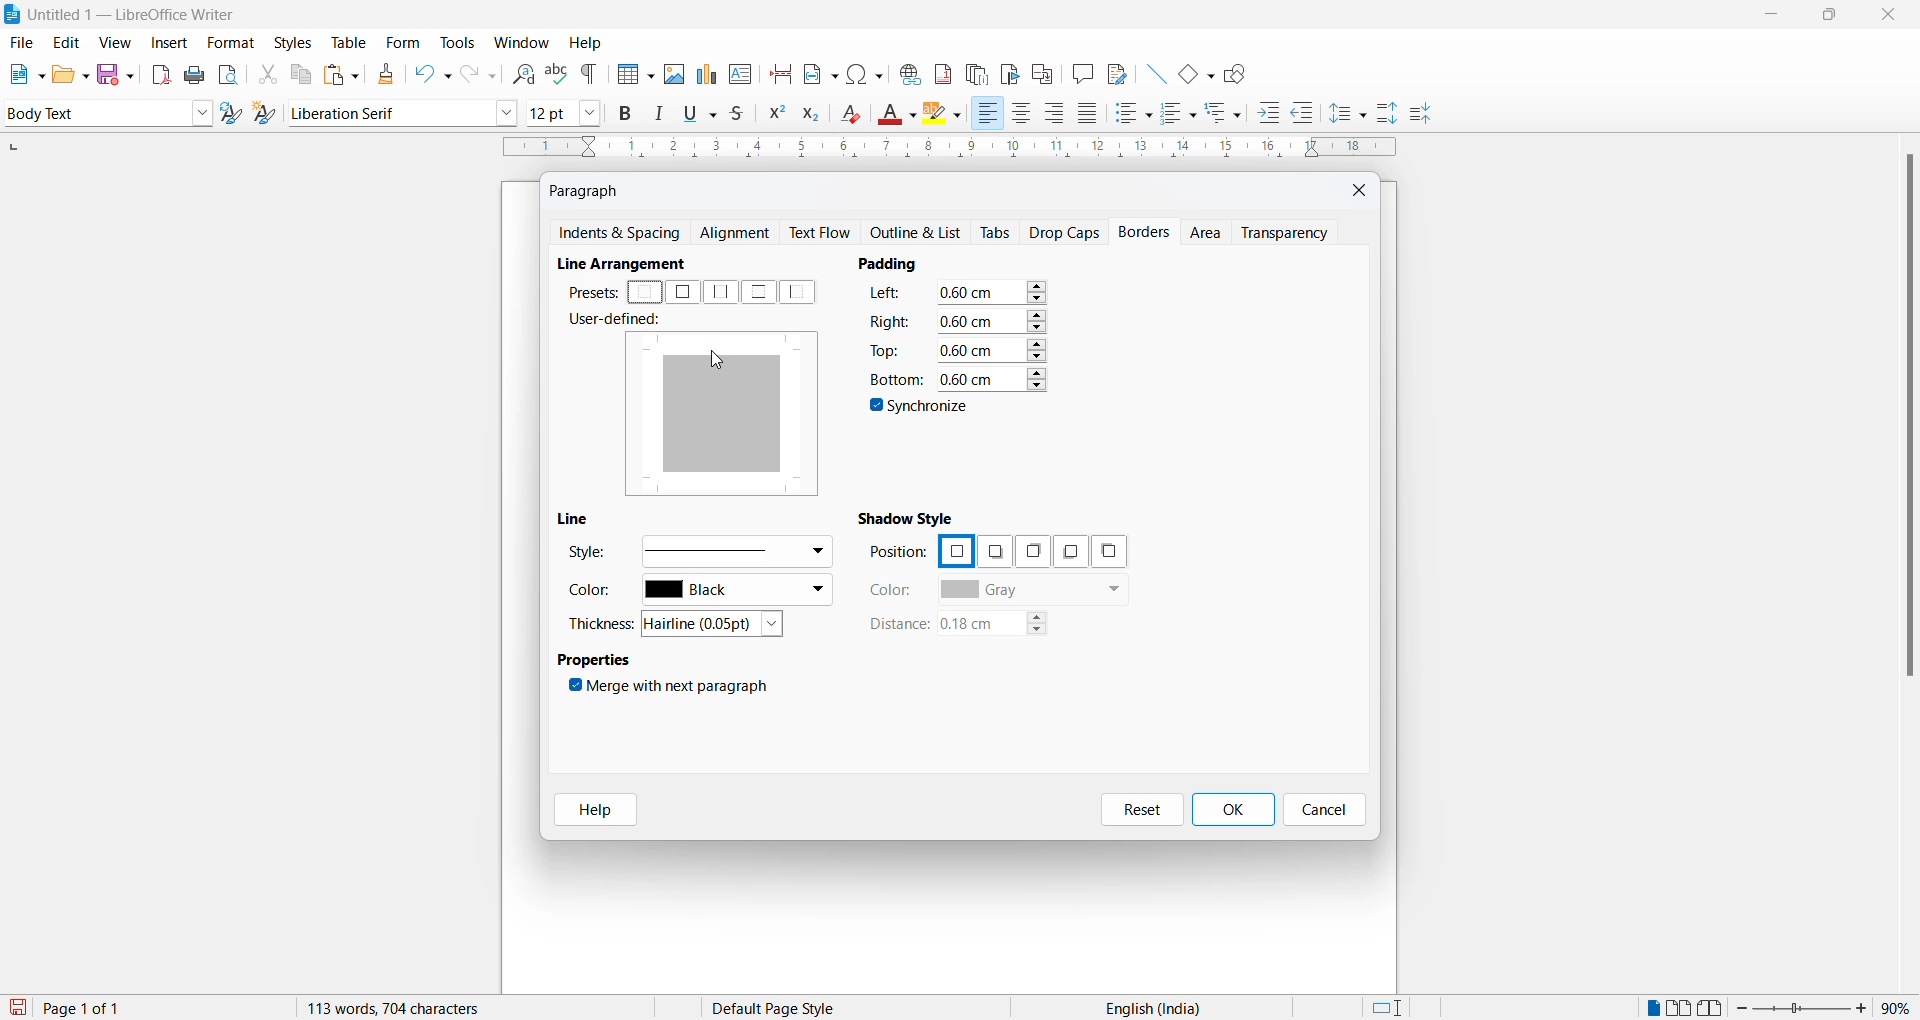  What do you see at coordinates (992, 292) in the screenshot?
I see `value` at bounding box center [992, 292].